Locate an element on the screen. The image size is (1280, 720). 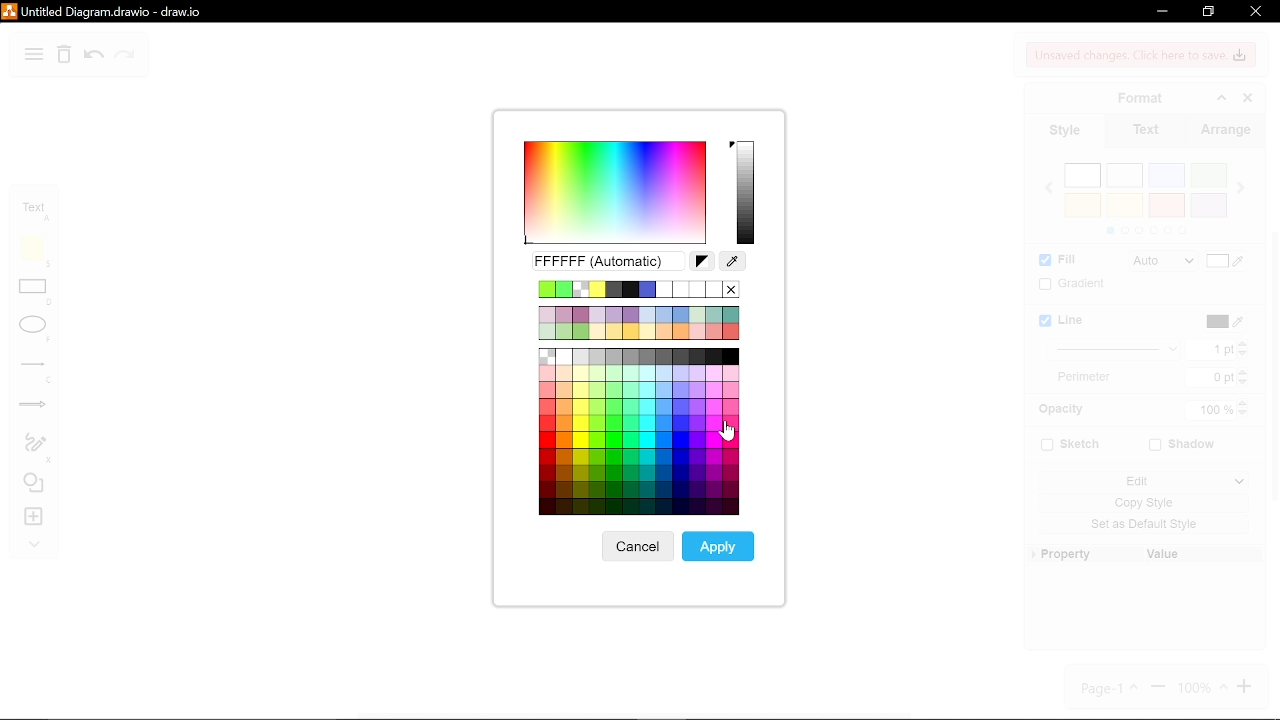
all colors is located at coordinates (638, 433).